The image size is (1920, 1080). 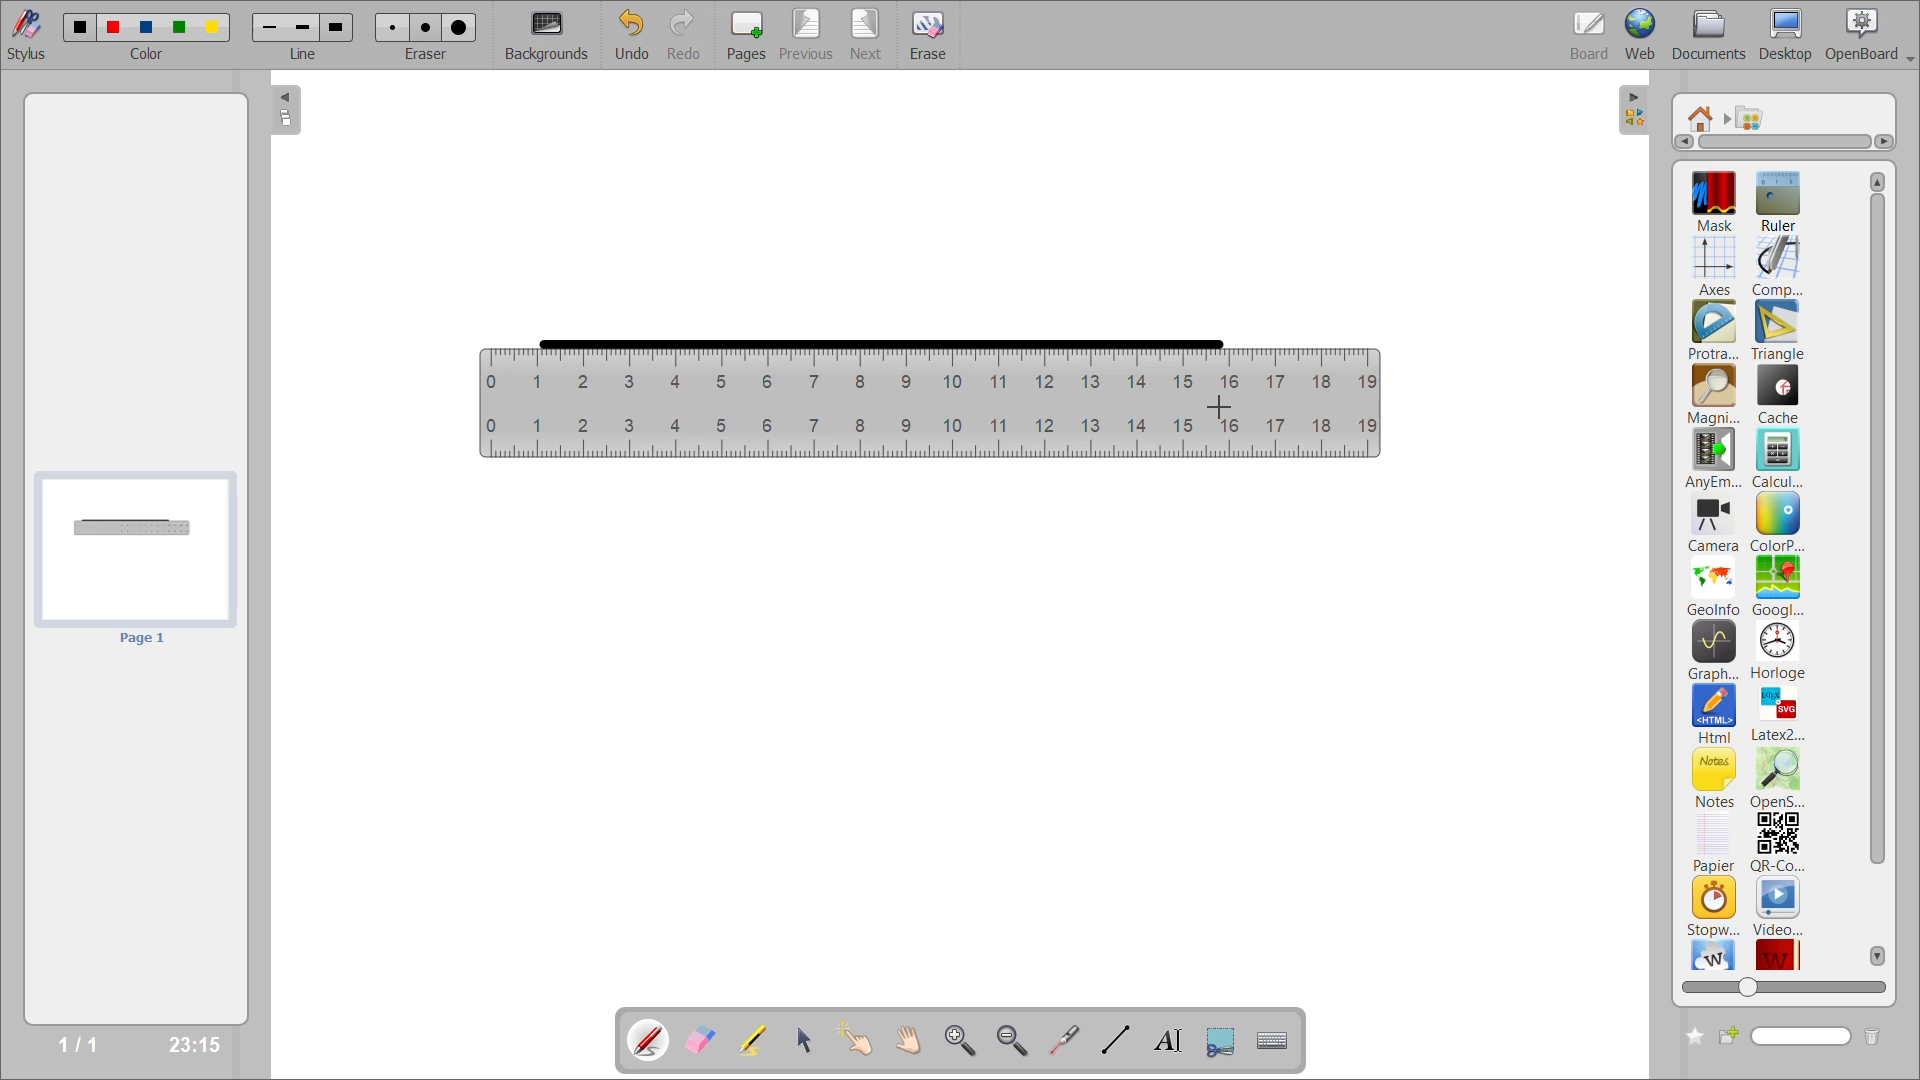 What do you see at coordinates (807, 33) in the screenshot?
I see `previous` at bounding box center [807, 33].